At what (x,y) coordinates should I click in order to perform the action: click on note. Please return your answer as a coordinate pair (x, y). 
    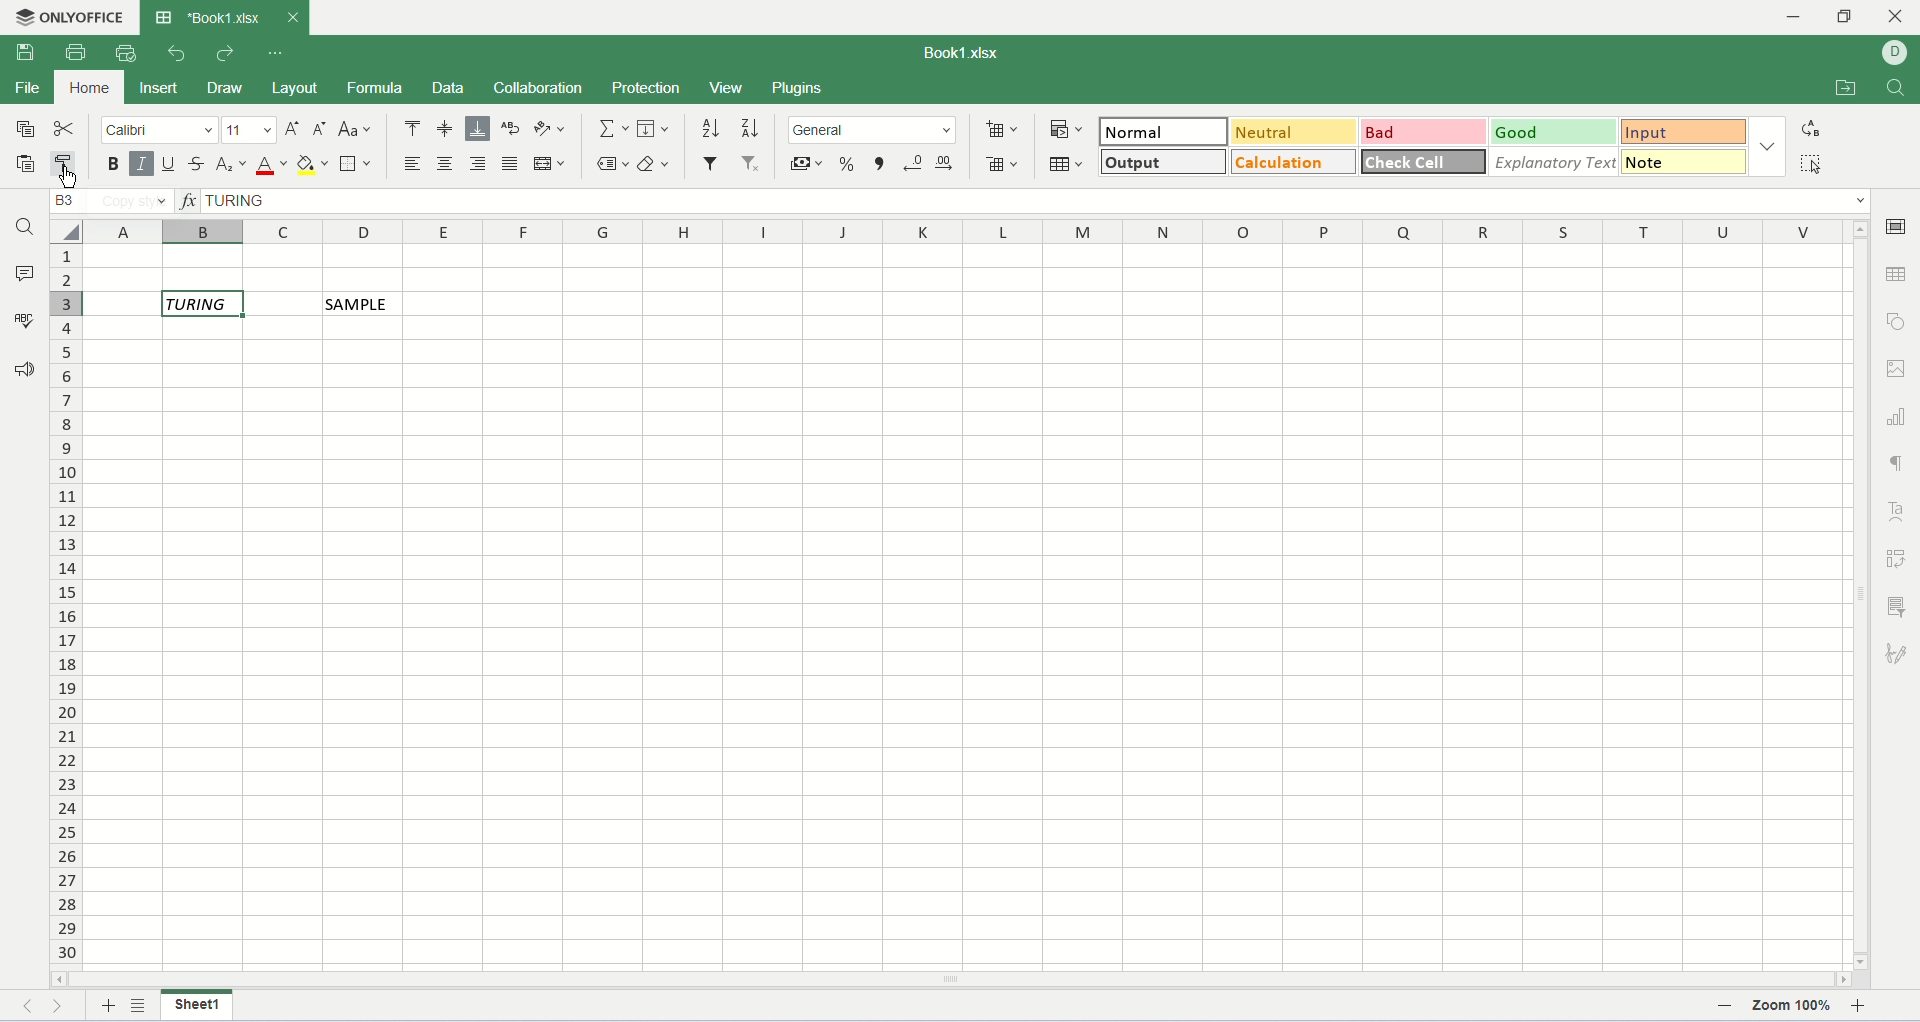
    Looking at the image, I should click on (1686, 161).